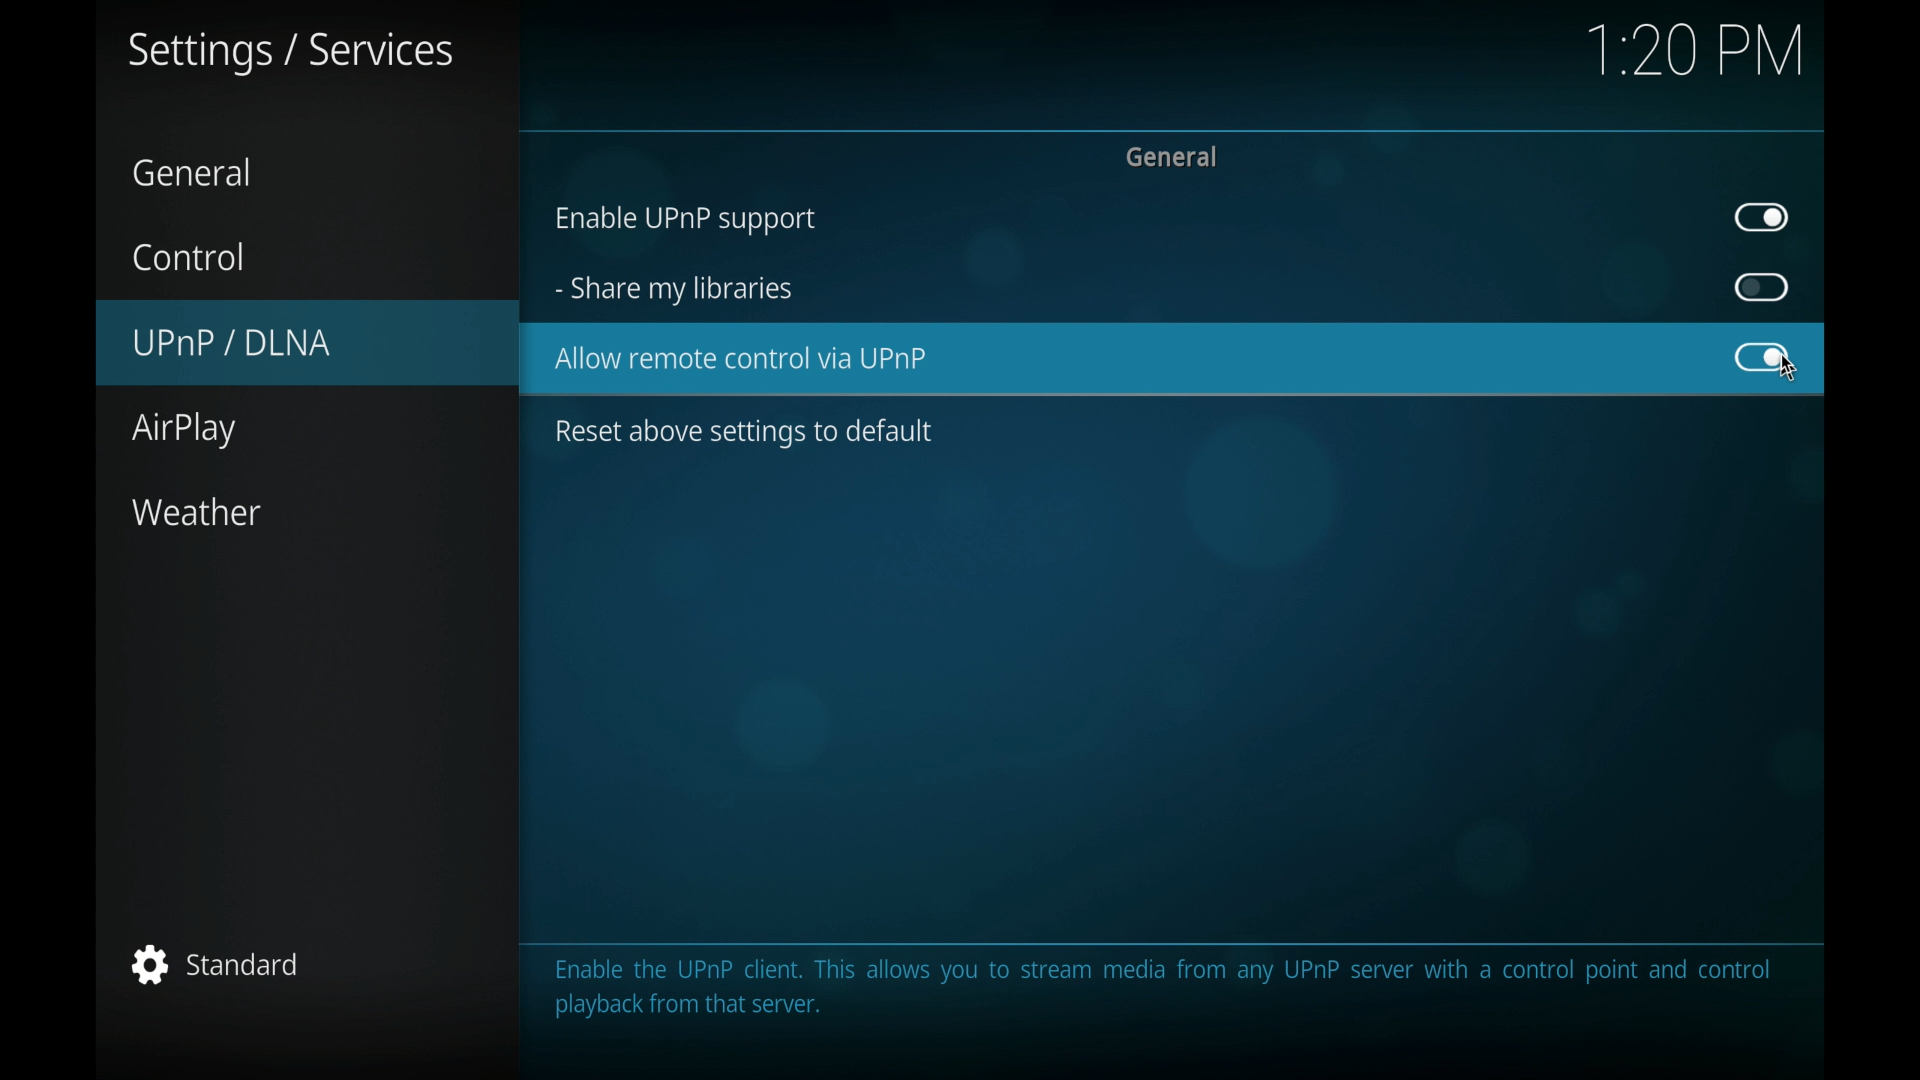 The width and height of the screenshot is (1920, 1080). What do you see at coordinates (220, 964) in the screenshot?
I see `standard` at bounding box center [220, 964].